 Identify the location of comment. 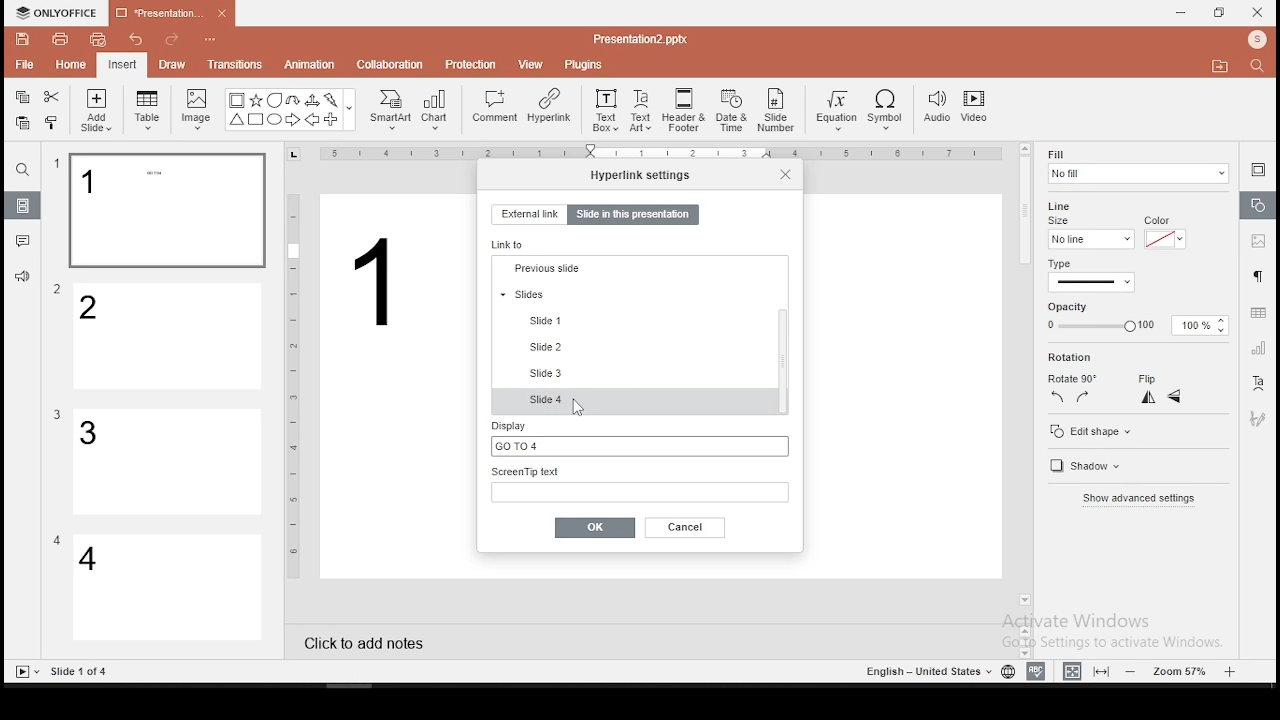
(495, 107).